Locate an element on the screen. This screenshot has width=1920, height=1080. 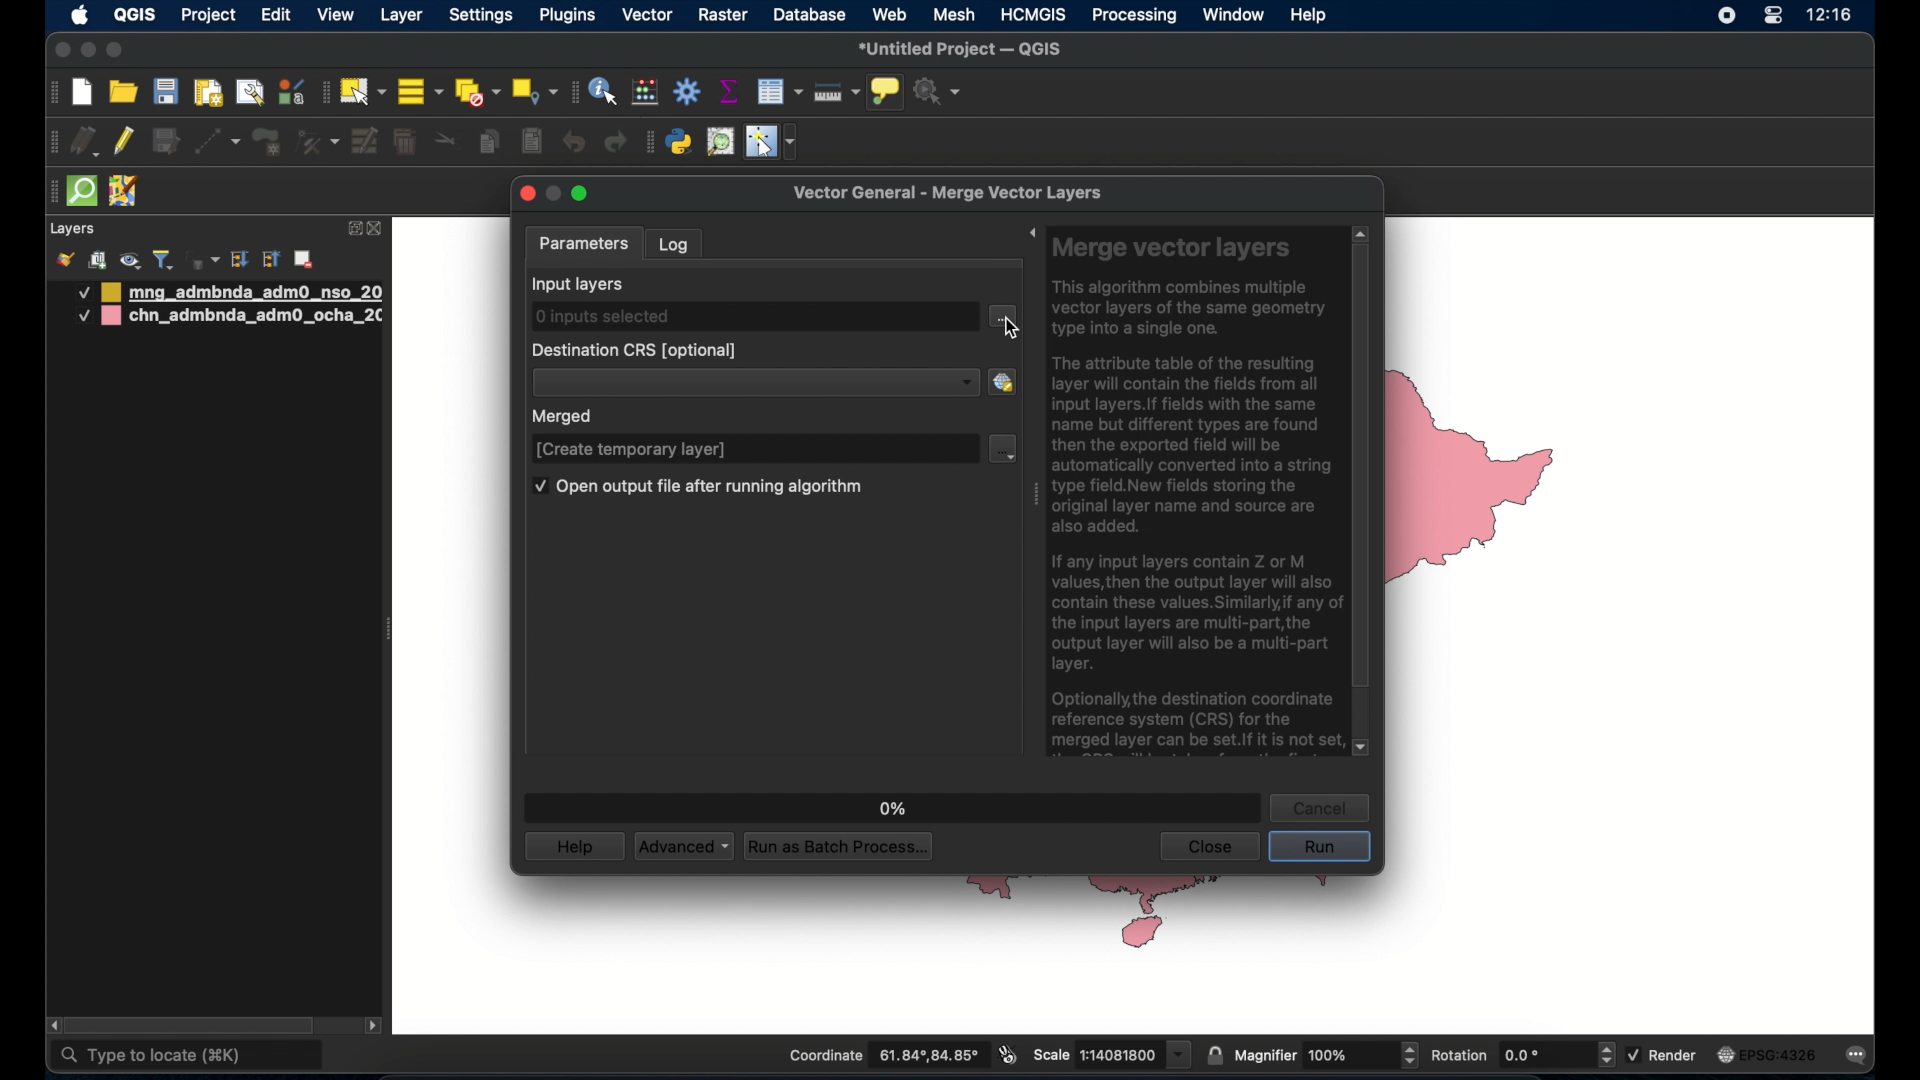
log is located at coordinates (675, 243).